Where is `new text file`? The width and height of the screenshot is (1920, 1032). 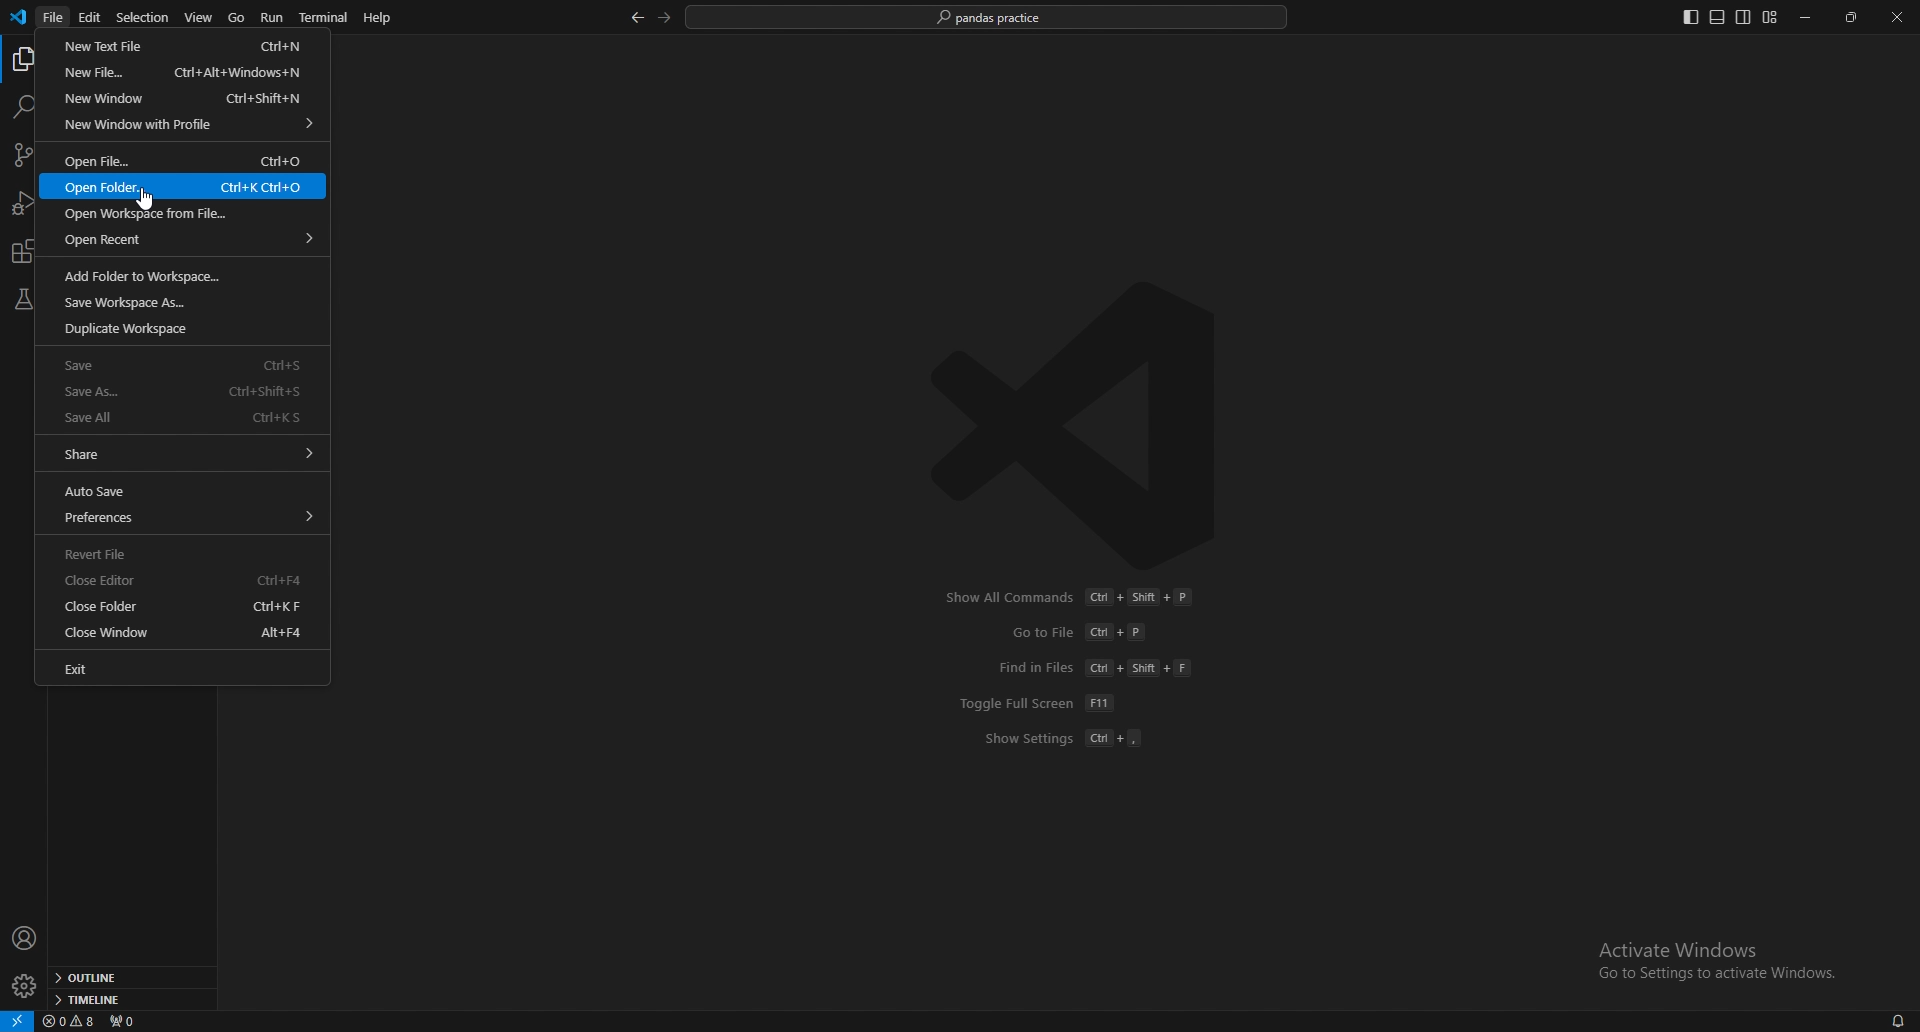 new text file is located at coordinates (179, 44).